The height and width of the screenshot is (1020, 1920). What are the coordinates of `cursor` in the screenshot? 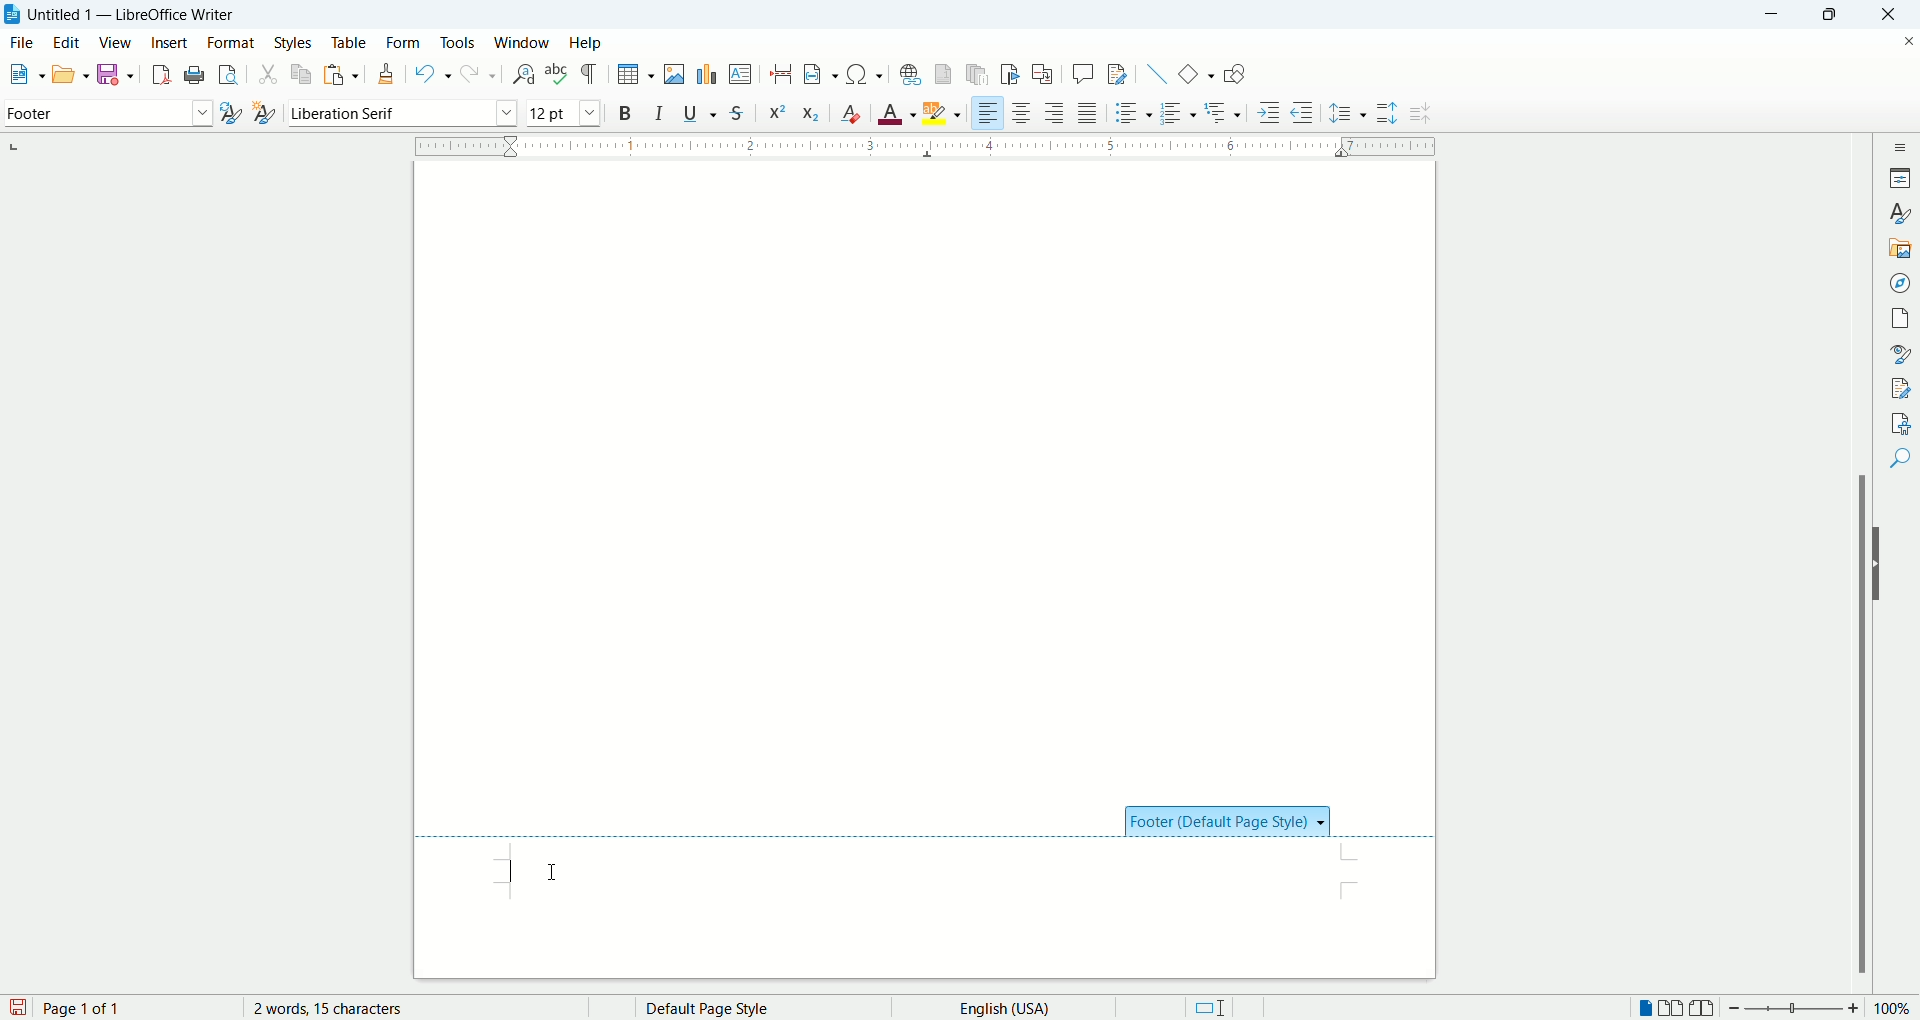 It's located at (572, 870).